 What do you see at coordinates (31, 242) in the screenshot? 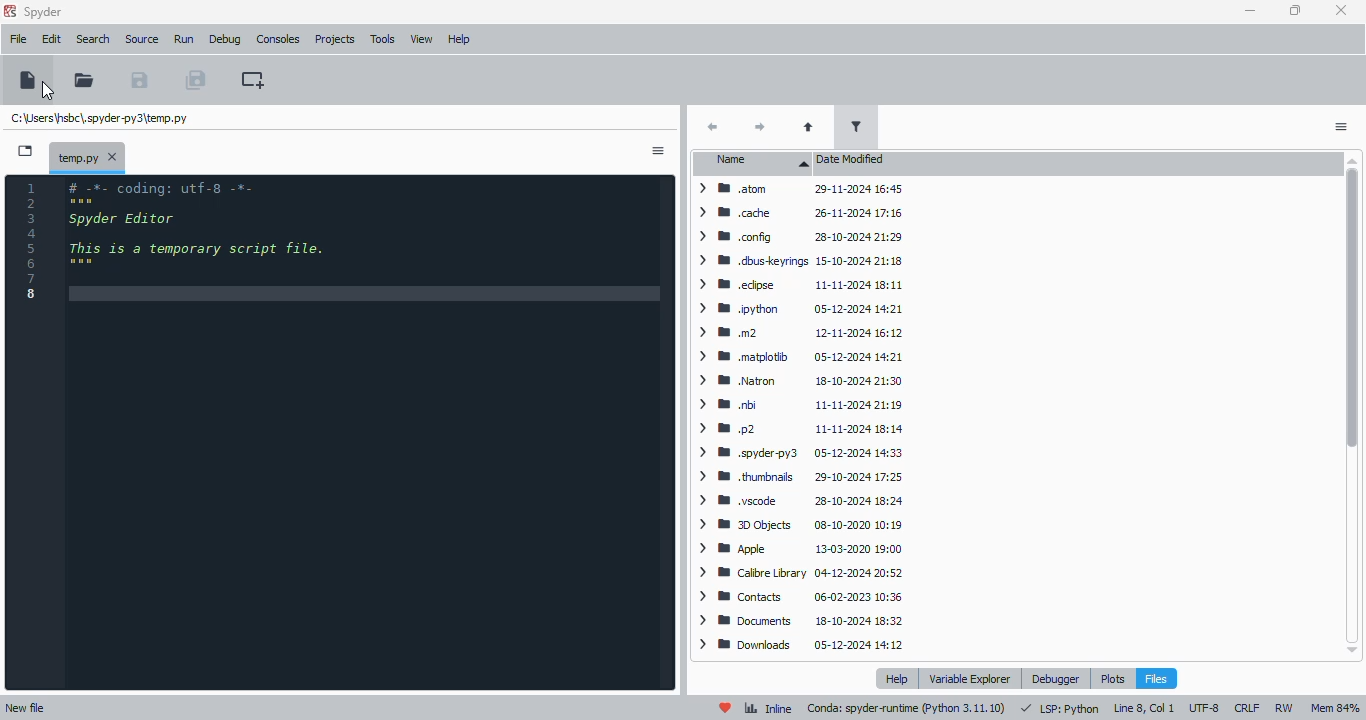
I see `line numbers` at bounding box center [31, 242].